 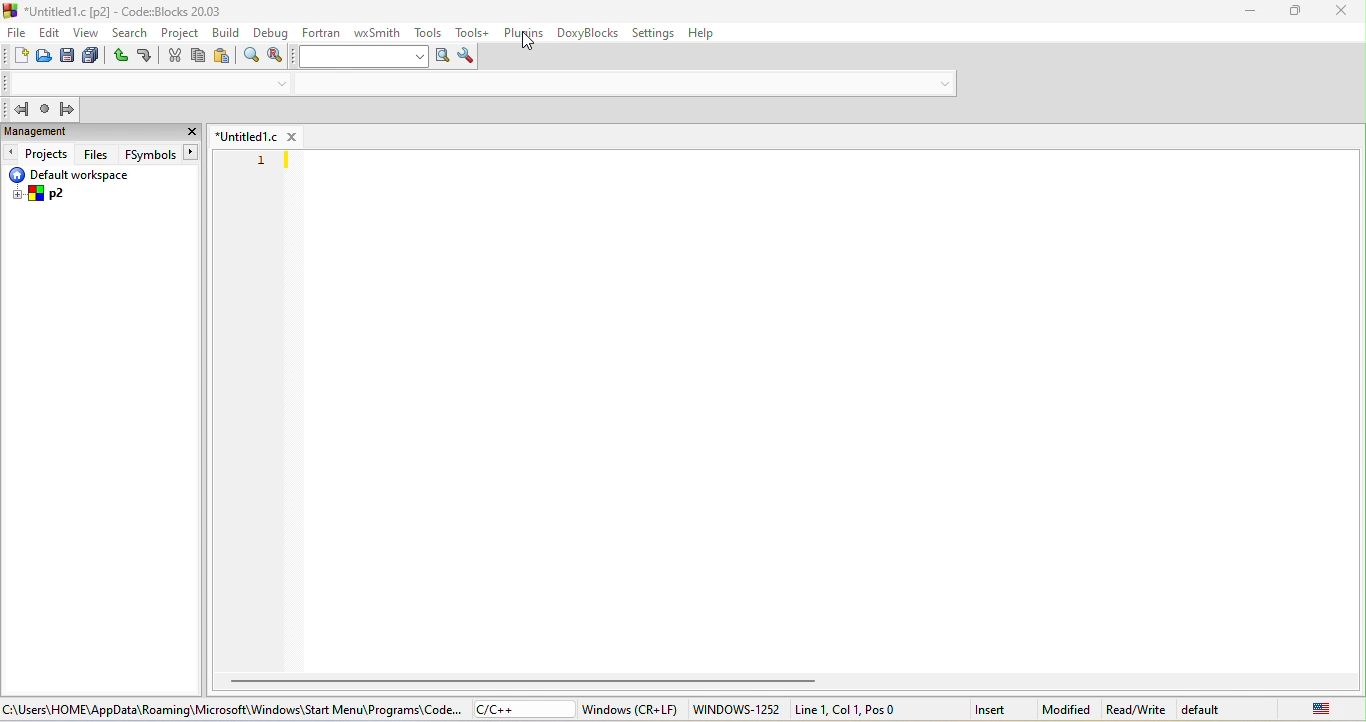 I want to click on jump forward, so click(x=67, y=109).